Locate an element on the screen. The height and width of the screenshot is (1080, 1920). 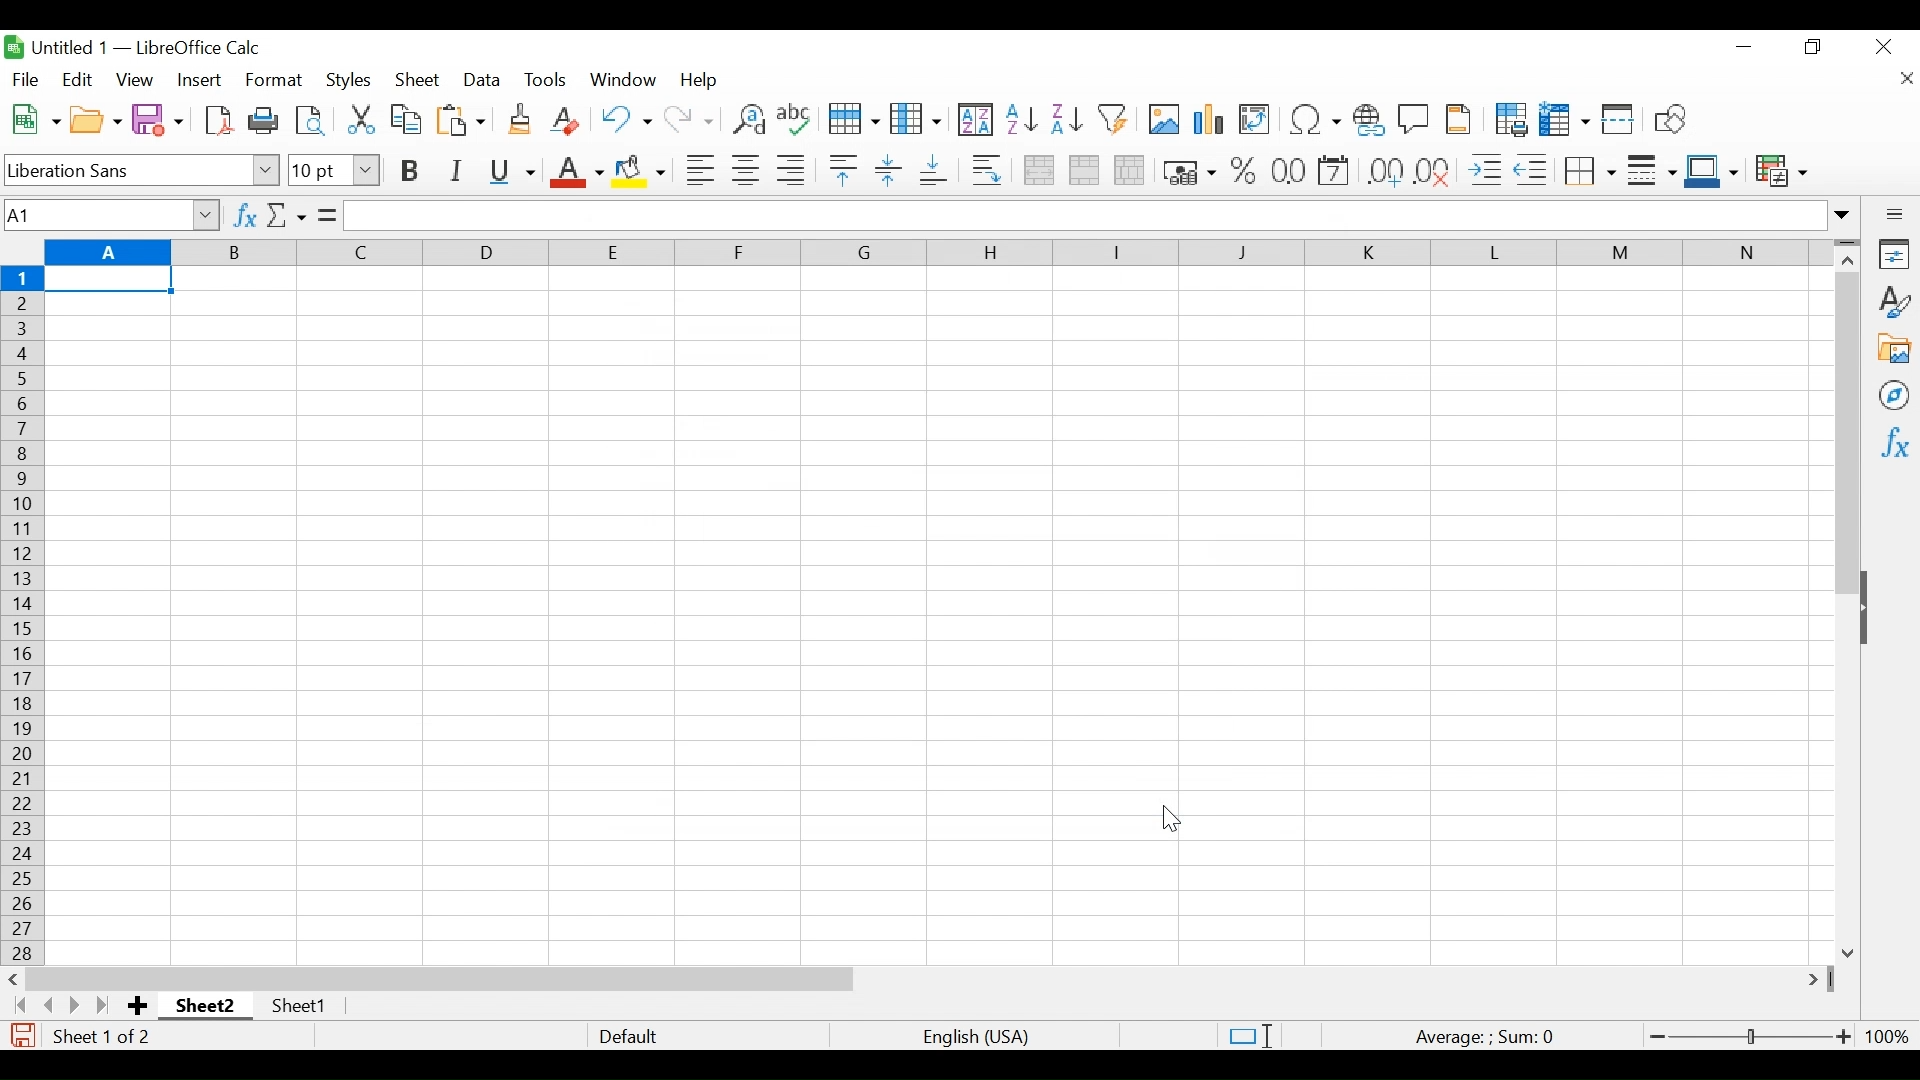
Wrap Text is located at coordinates (986, 170).